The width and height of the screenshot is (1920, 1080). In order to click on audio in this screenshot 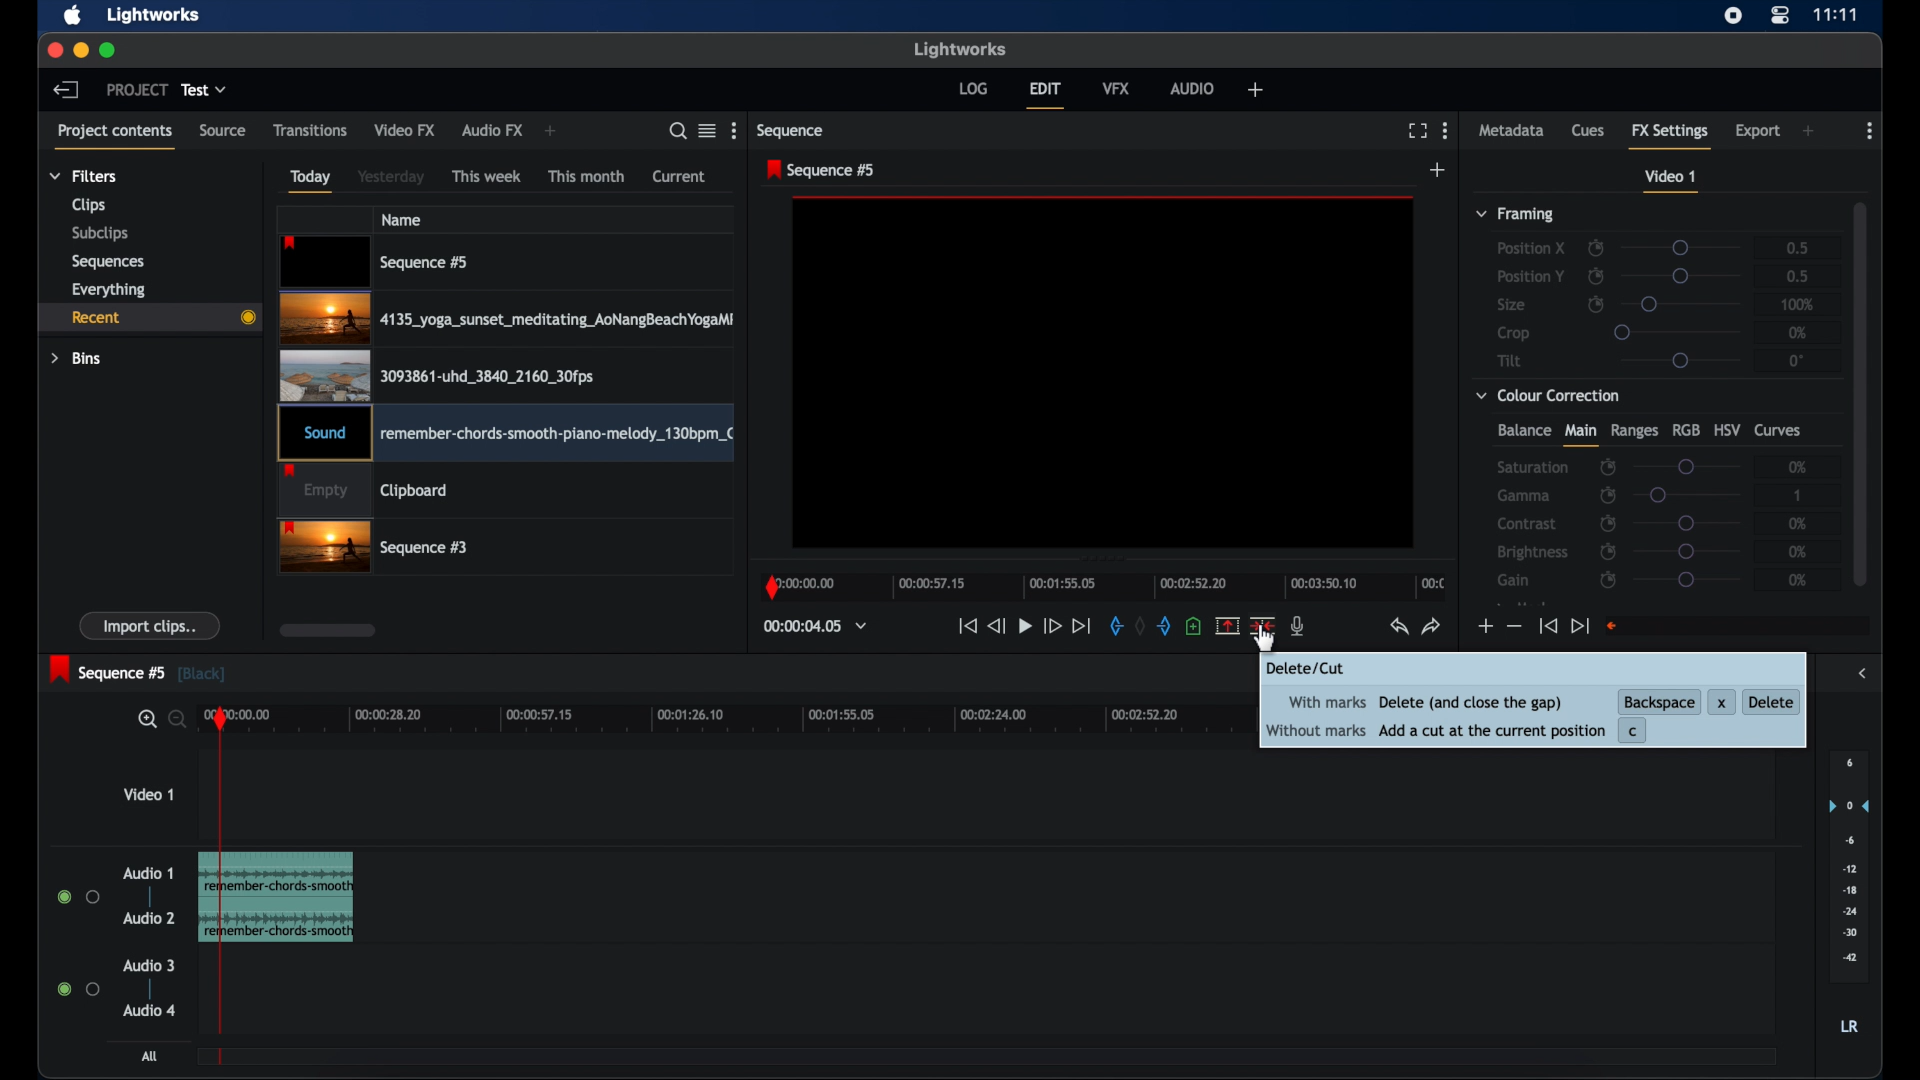, I will do `click(149, 1010)`.